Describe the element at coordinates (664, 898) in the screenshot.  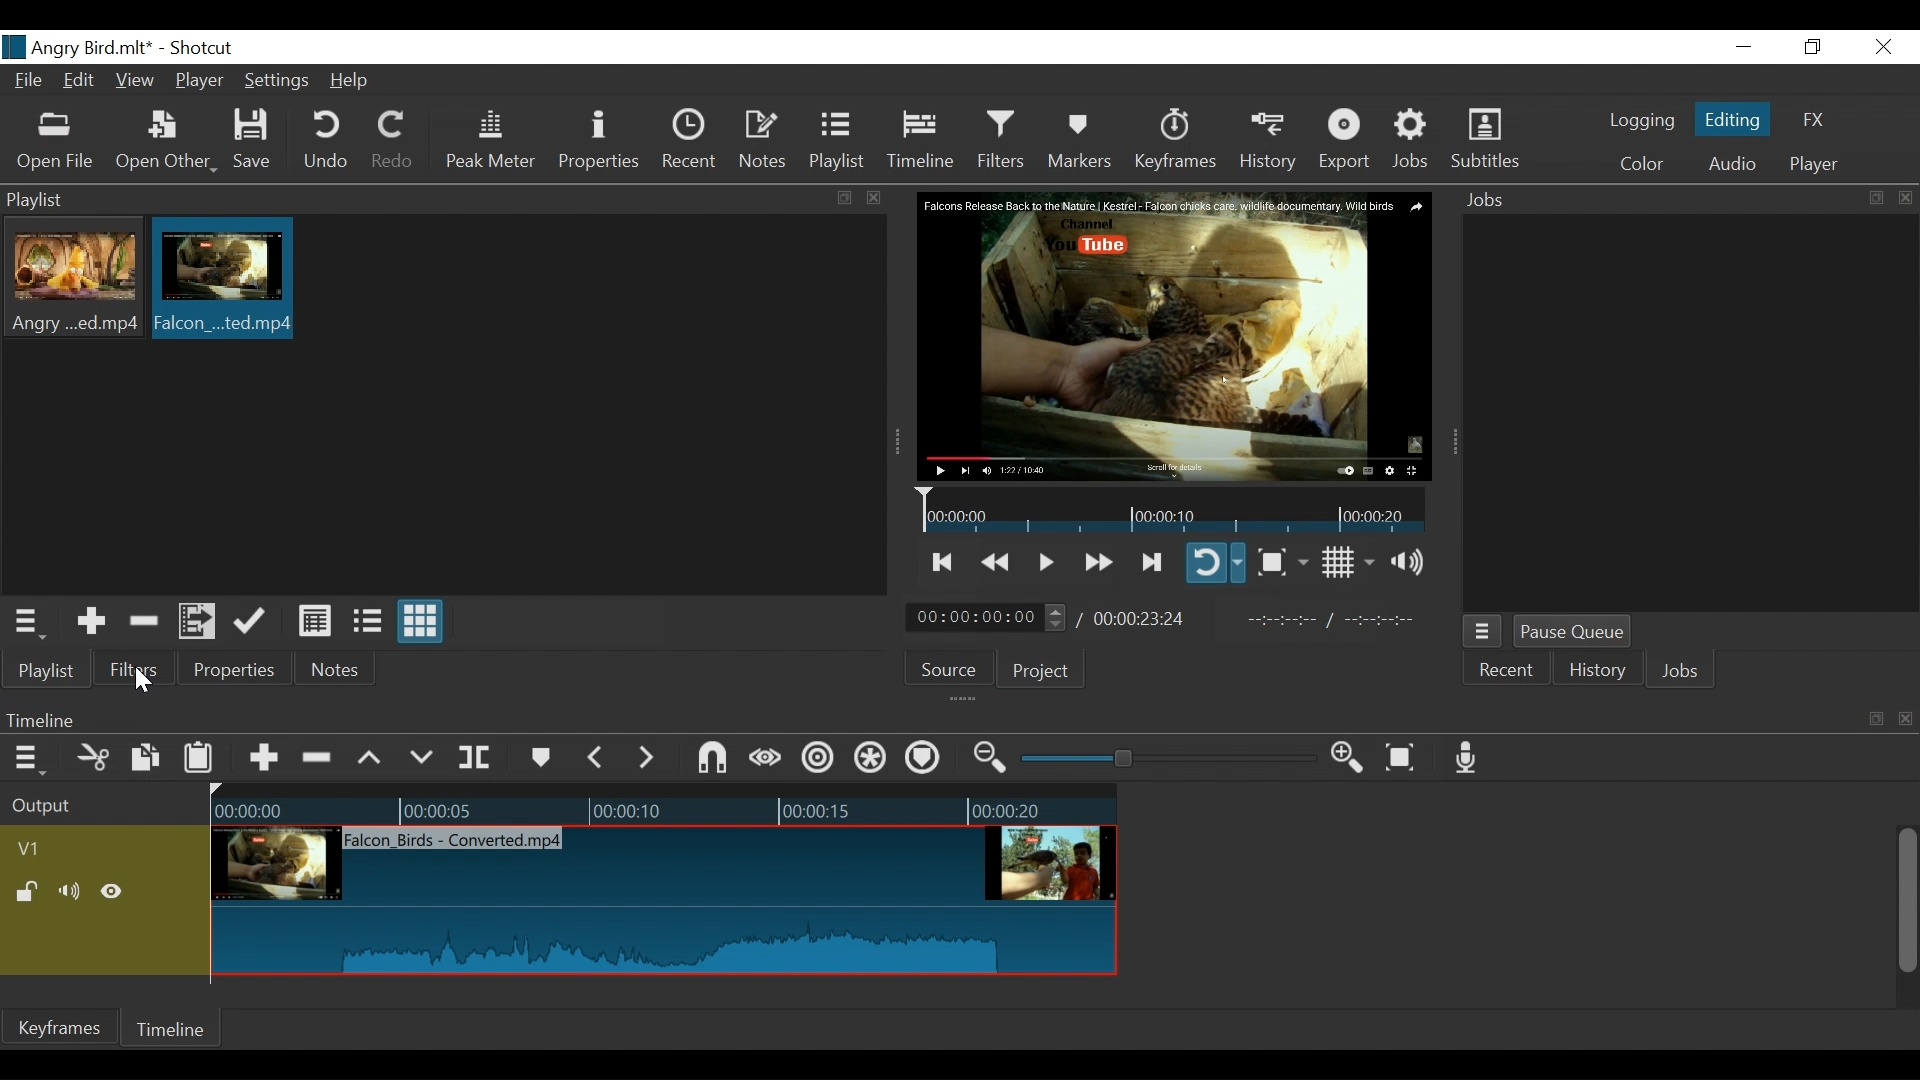
I see `Video track clip` at that location.